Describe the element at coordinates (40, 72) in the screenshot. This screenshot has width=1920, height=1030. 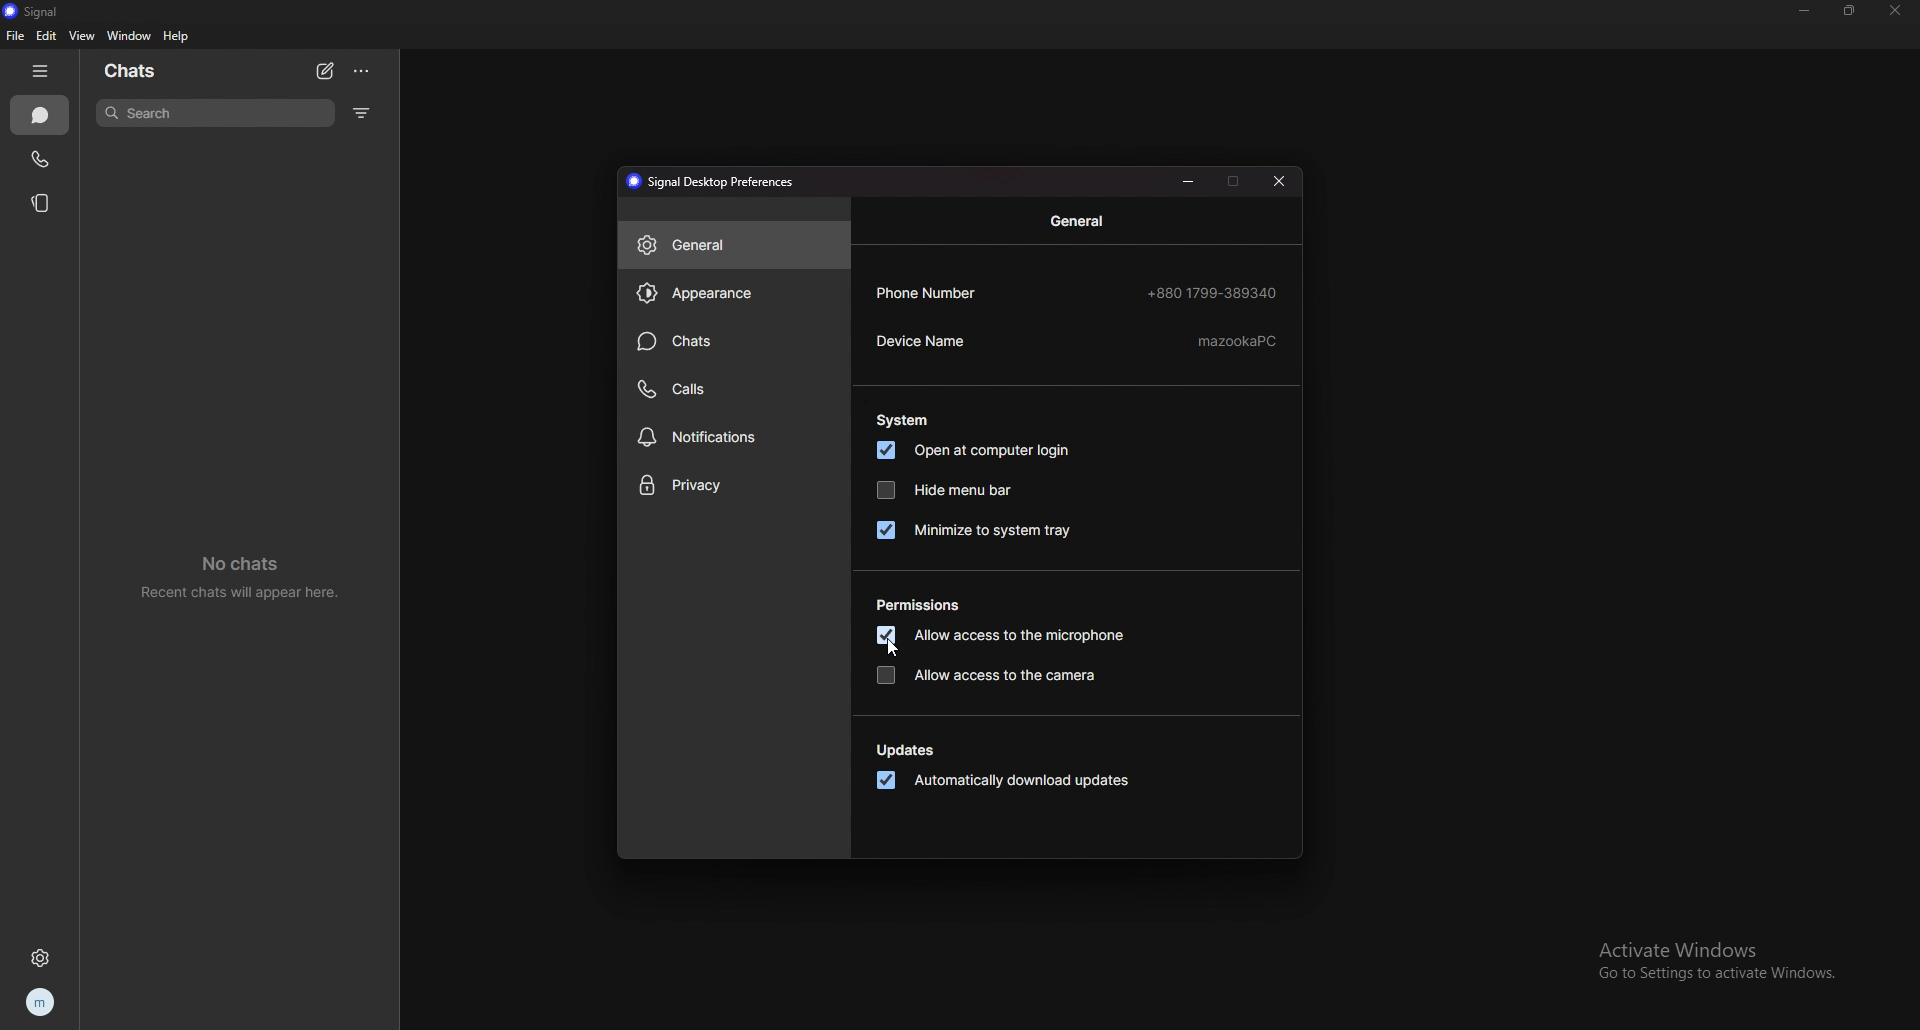
I see `hide tab` at that location.